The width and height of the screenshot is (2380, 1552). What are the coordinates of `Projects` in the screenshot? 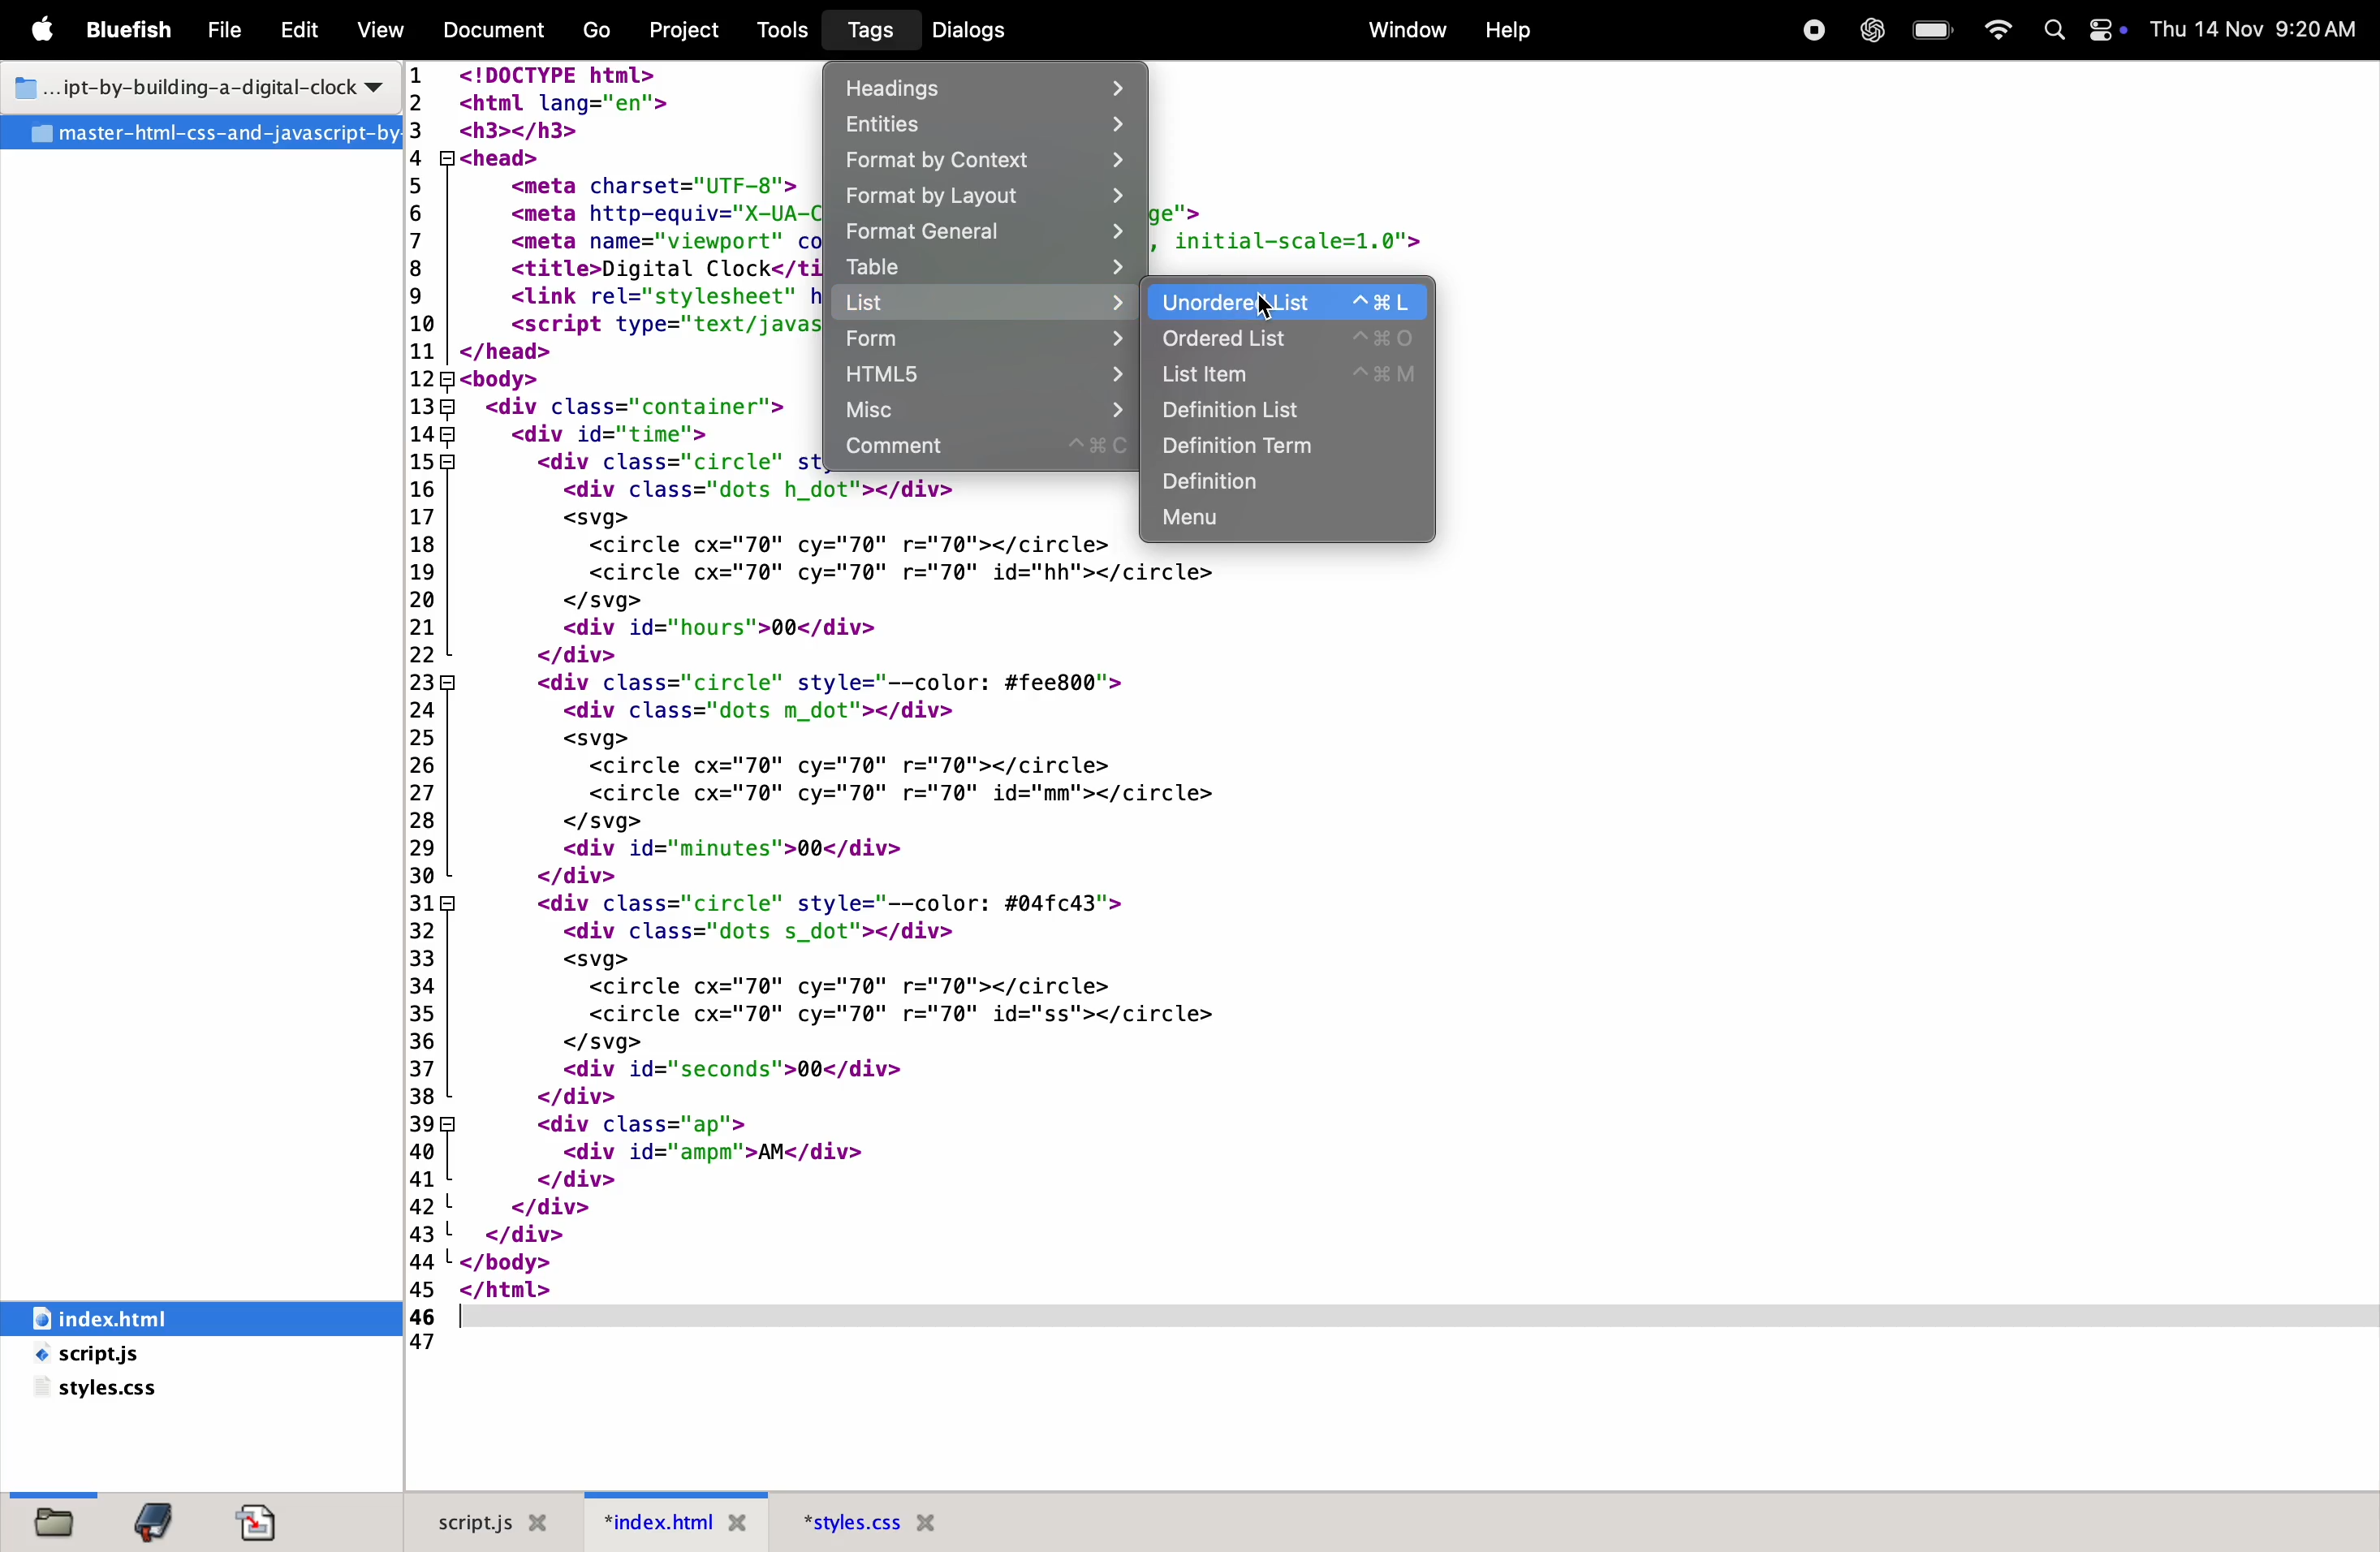 It's located at (692, 28).